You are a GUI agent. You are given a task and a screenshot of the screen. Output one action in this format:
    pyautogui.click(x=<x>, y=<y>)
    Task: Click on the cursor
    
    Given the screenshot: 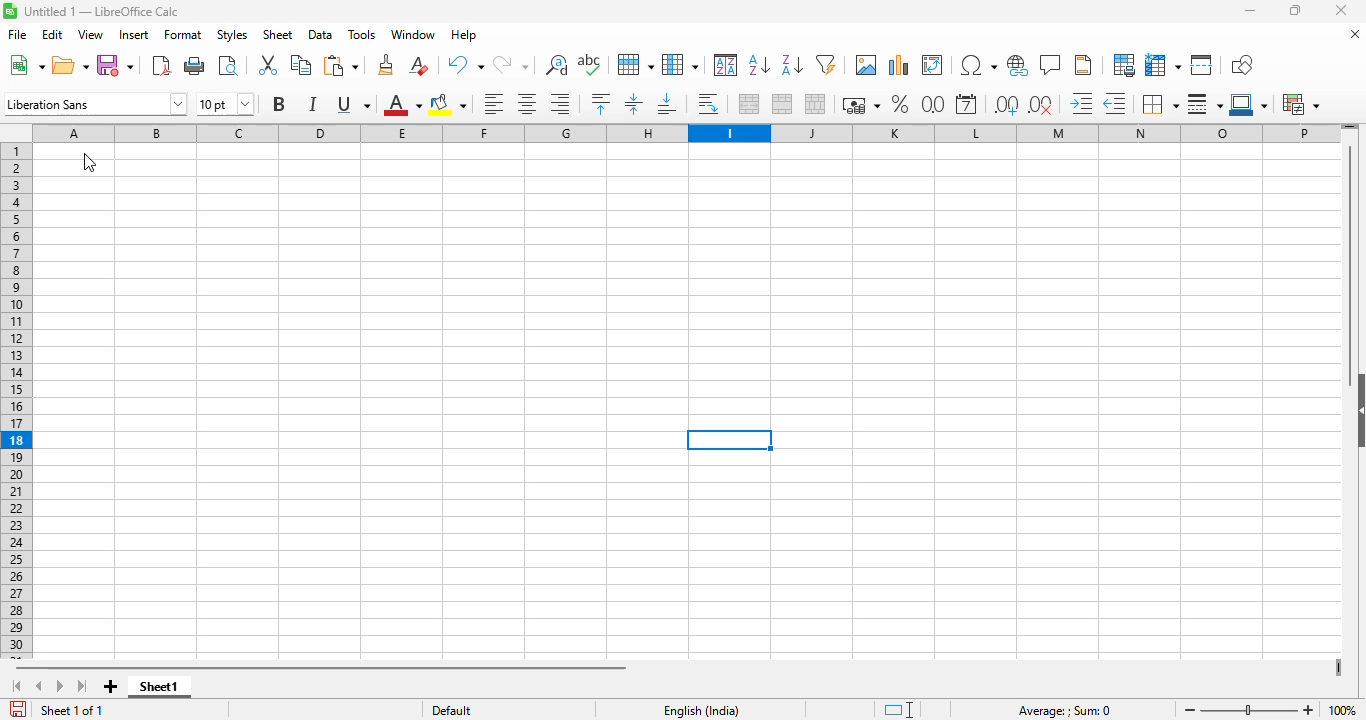 What is the action you would take?
    pyautogui.click(x=89, y=161)
    